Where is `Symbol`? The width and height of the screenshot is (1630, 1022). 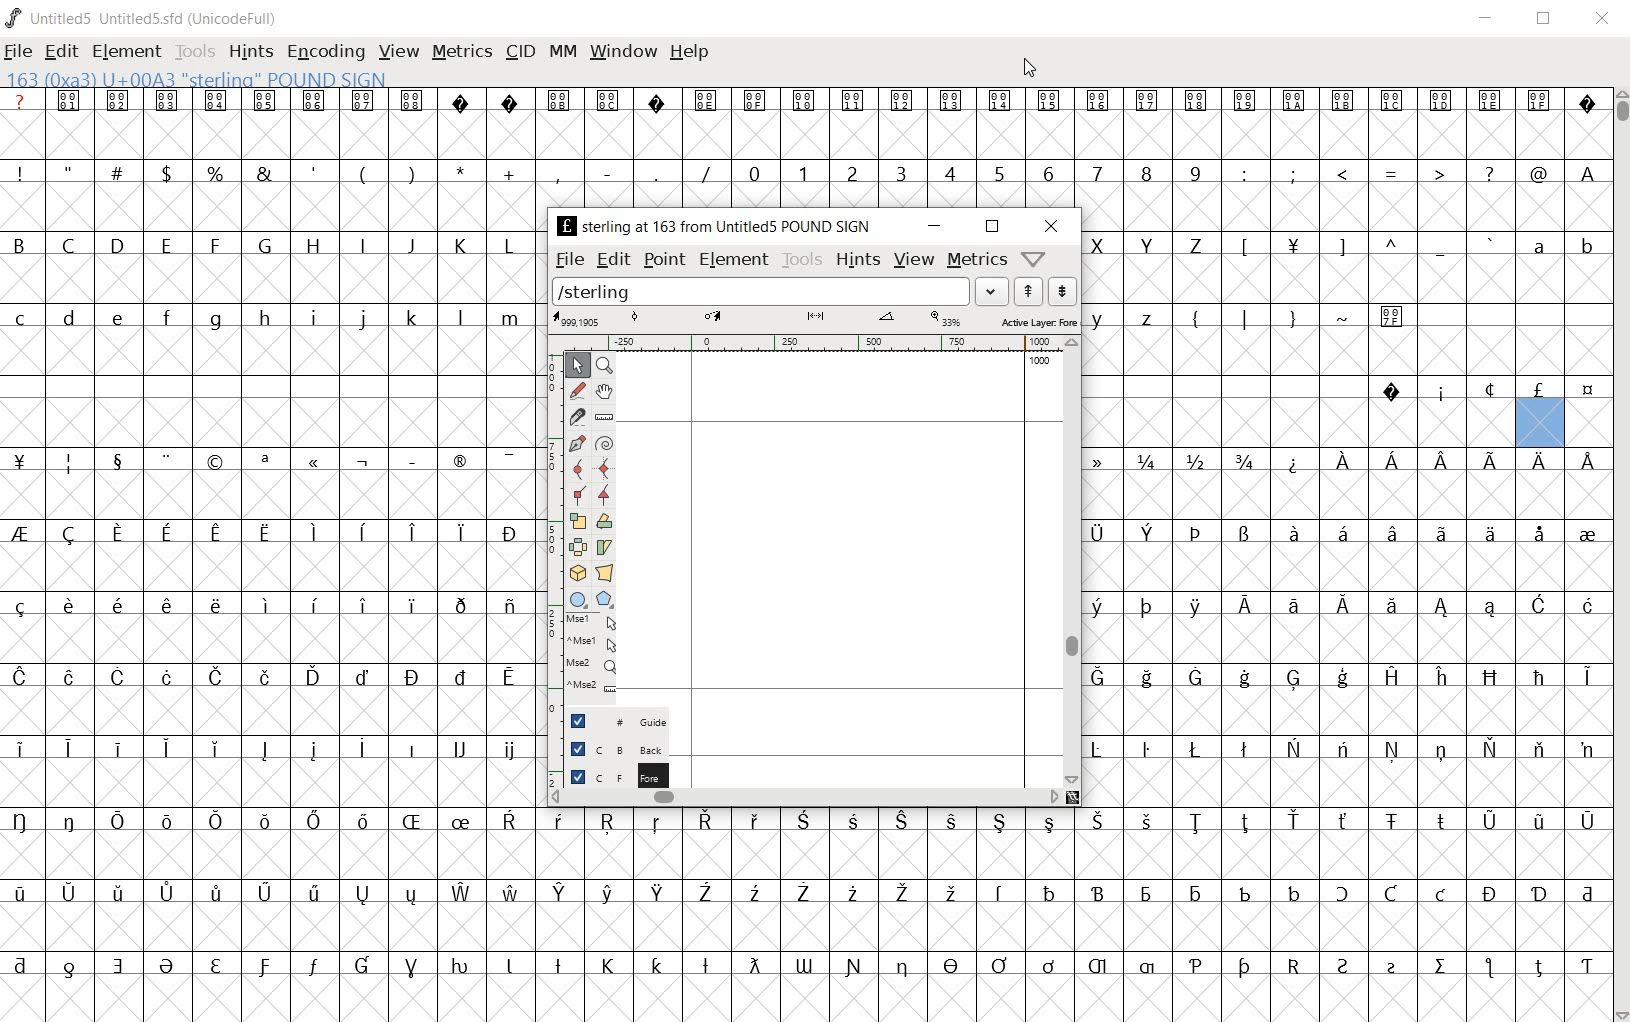 Symbol is located at coordinates (462, 675).